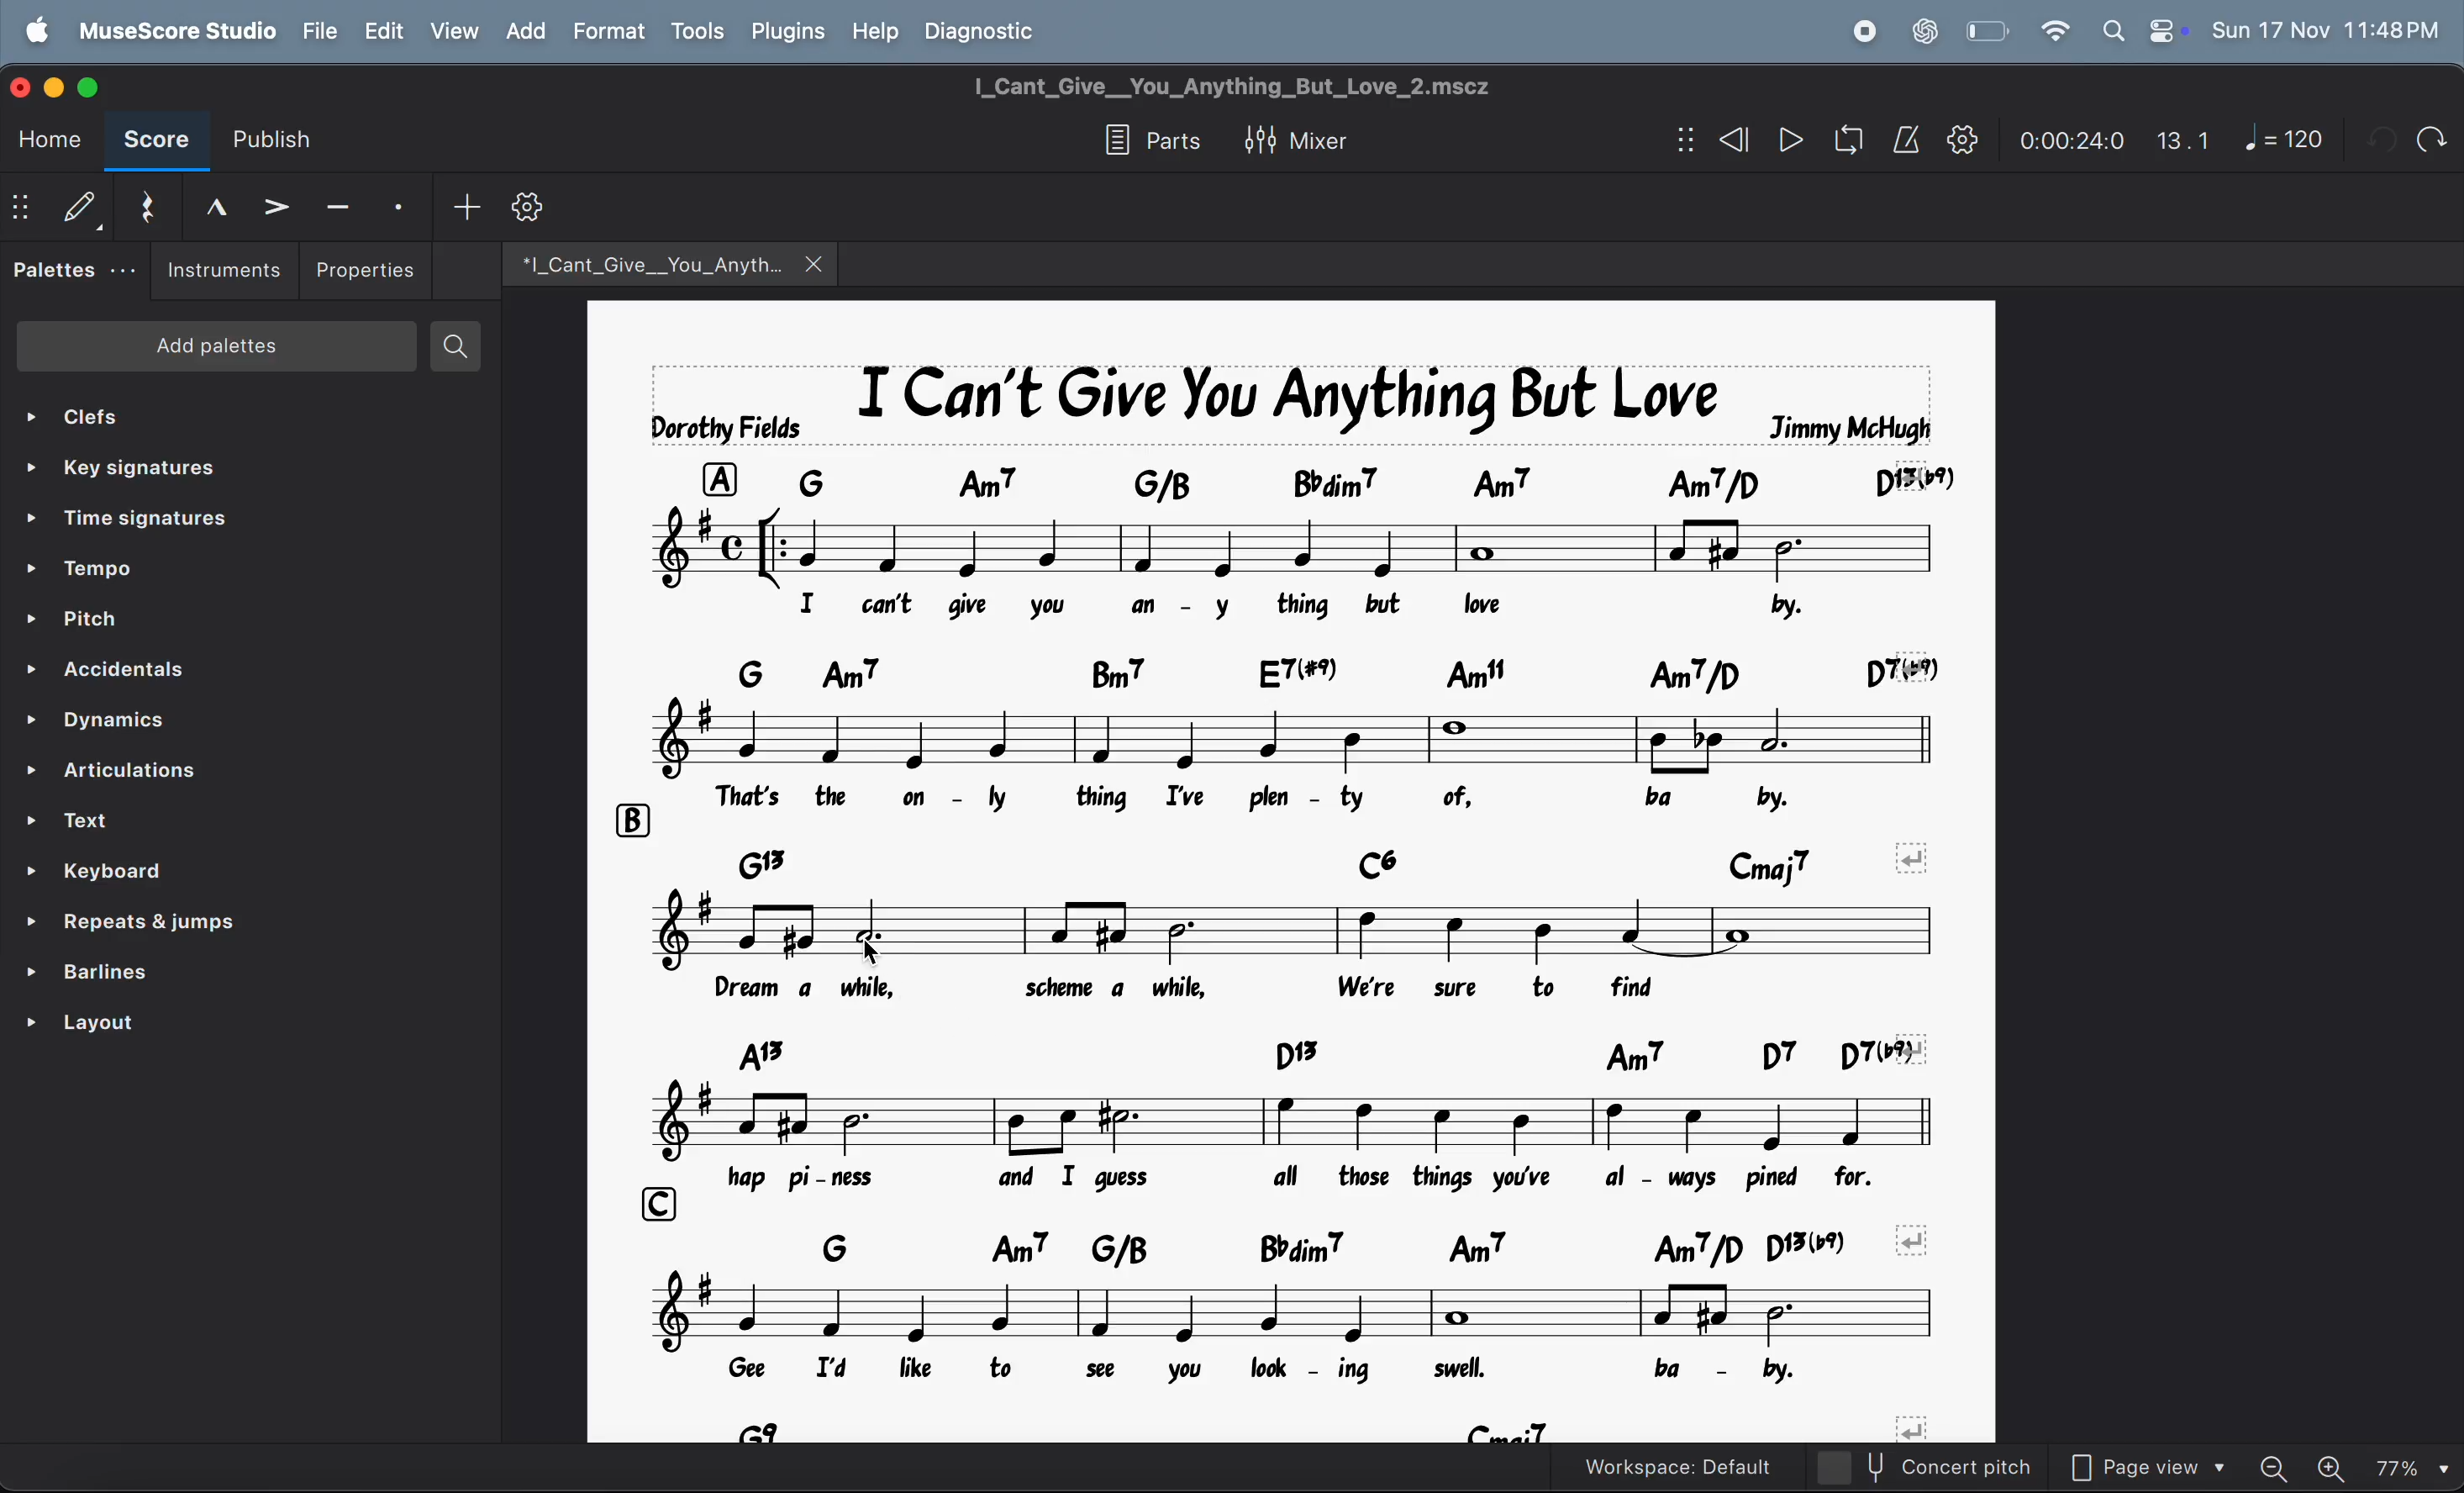 Image resolution: width=2464 pixels, height=1493 pixels. I want to click on notes, so click(1288, 1311).